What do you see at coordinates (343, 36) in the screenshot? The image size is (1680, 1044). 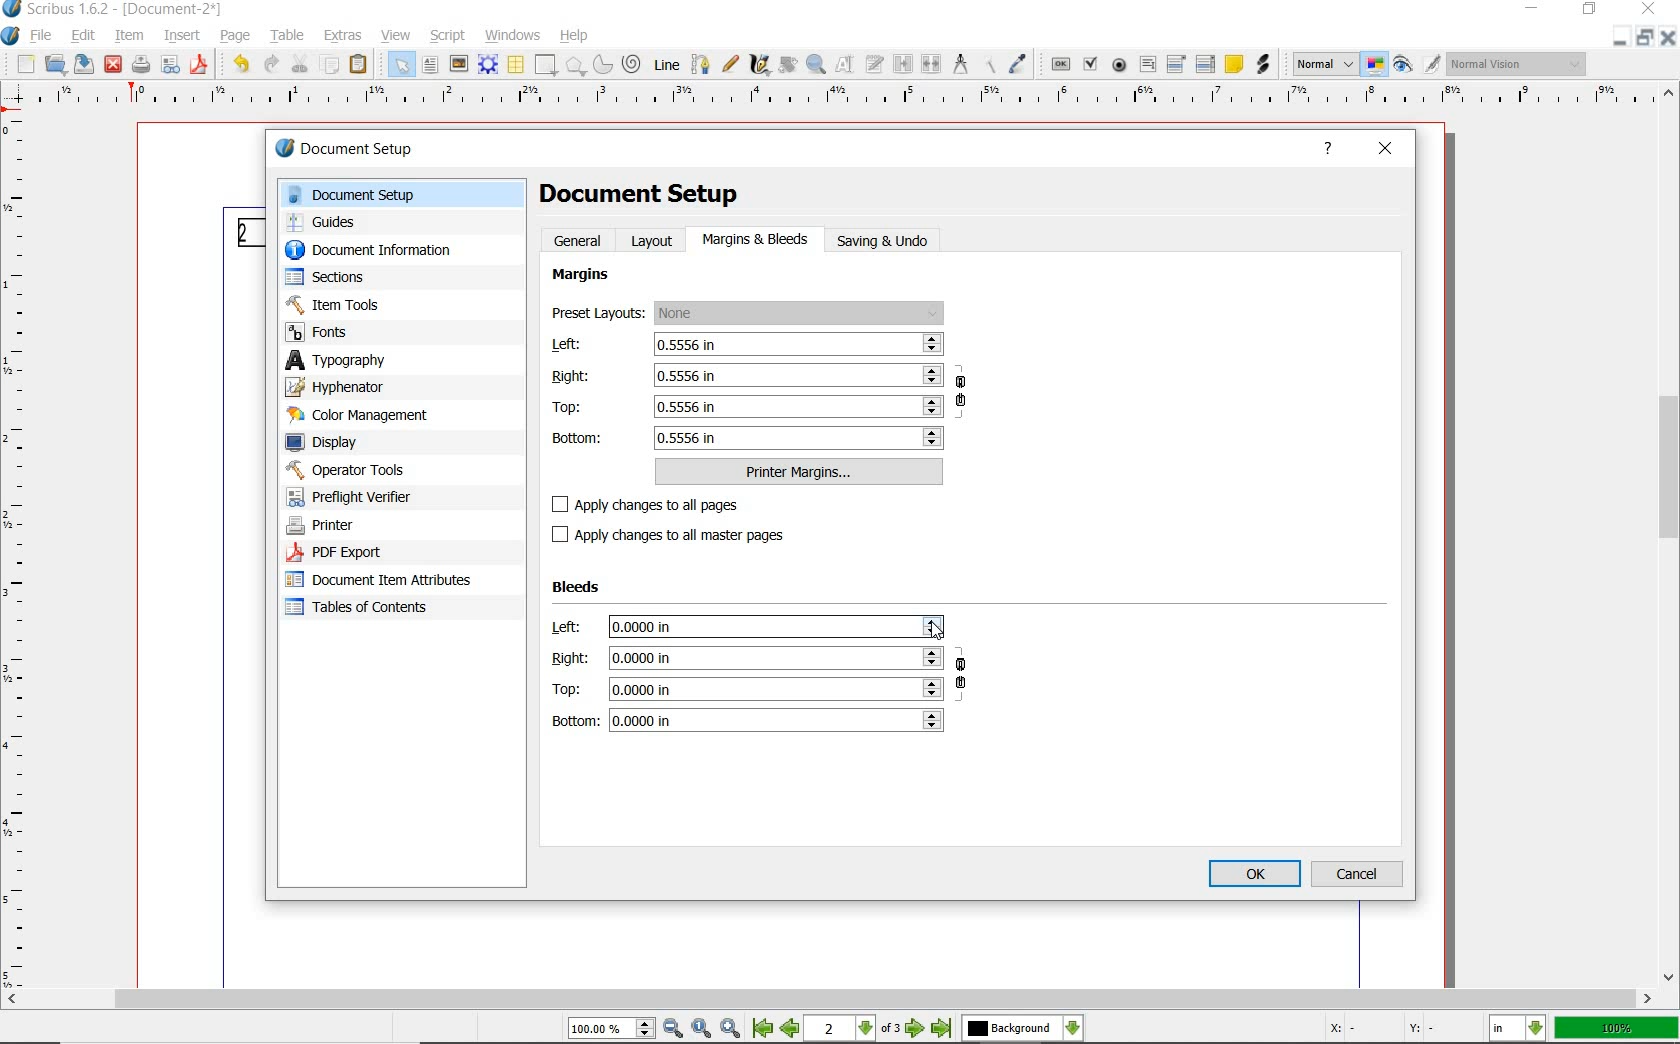 I see `extras` at bounding box center [343, 36].